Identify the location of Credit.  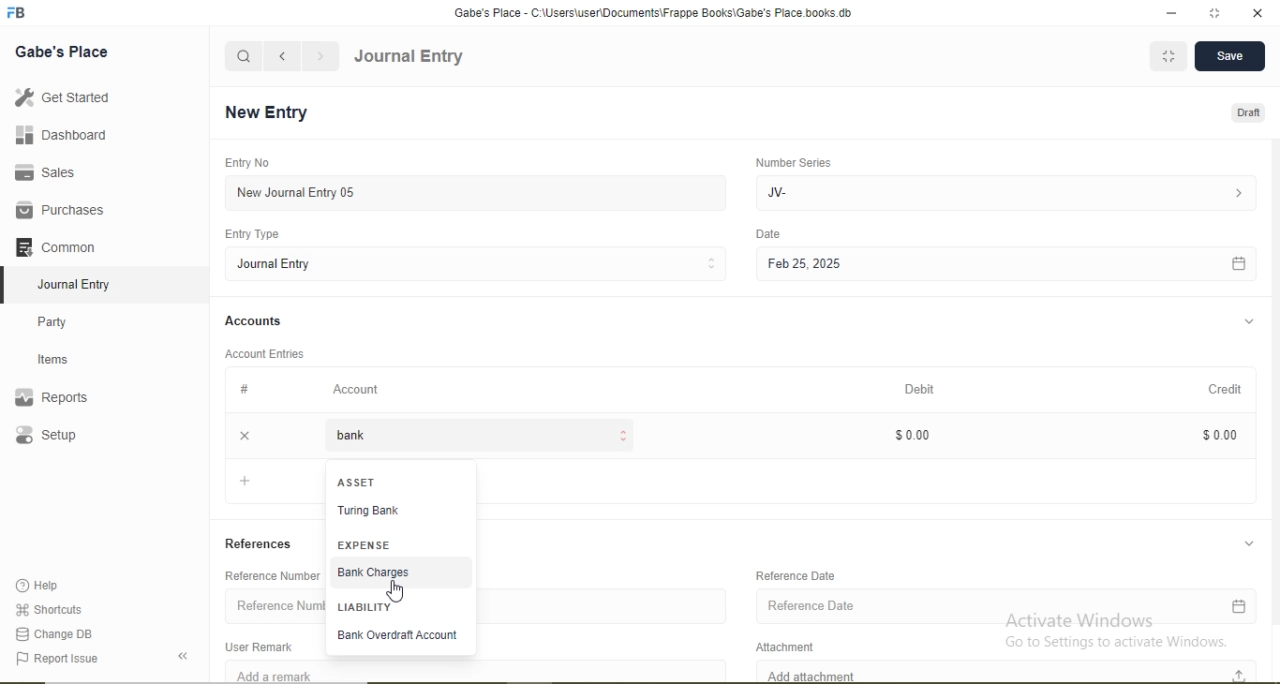
(1224, 390).